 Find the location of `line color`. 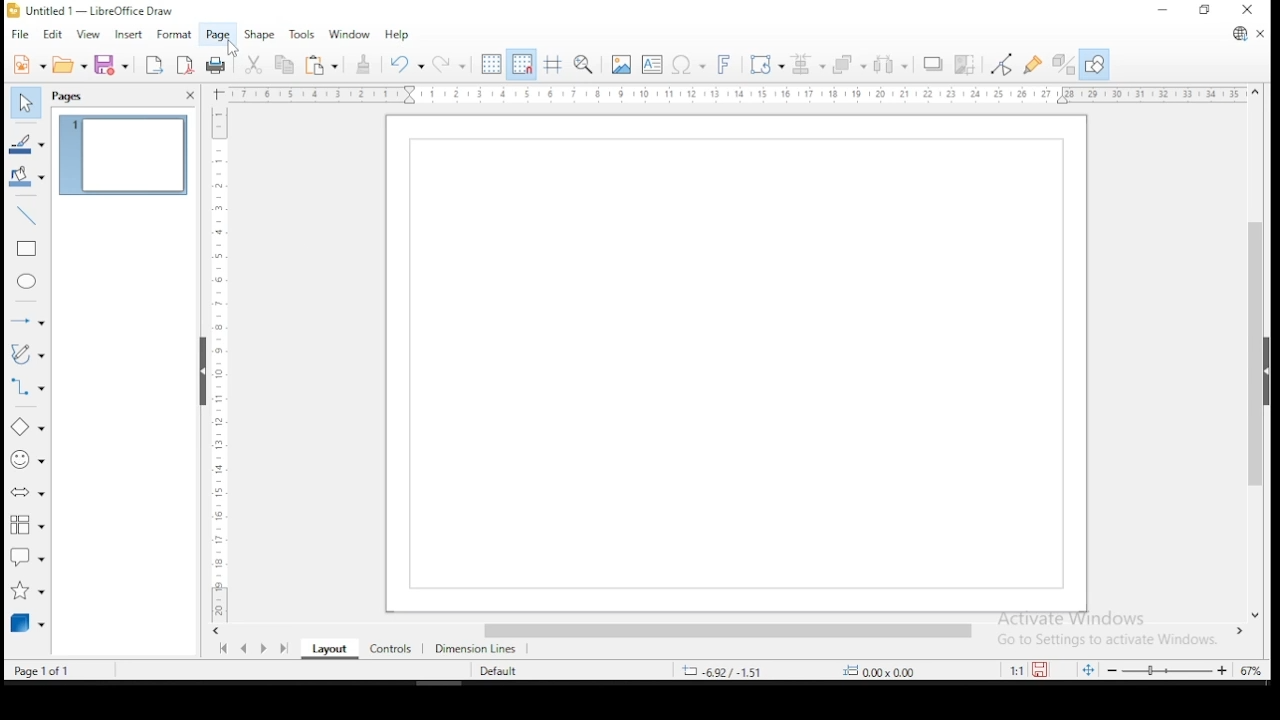

line color is located at coordinates (26, 142).